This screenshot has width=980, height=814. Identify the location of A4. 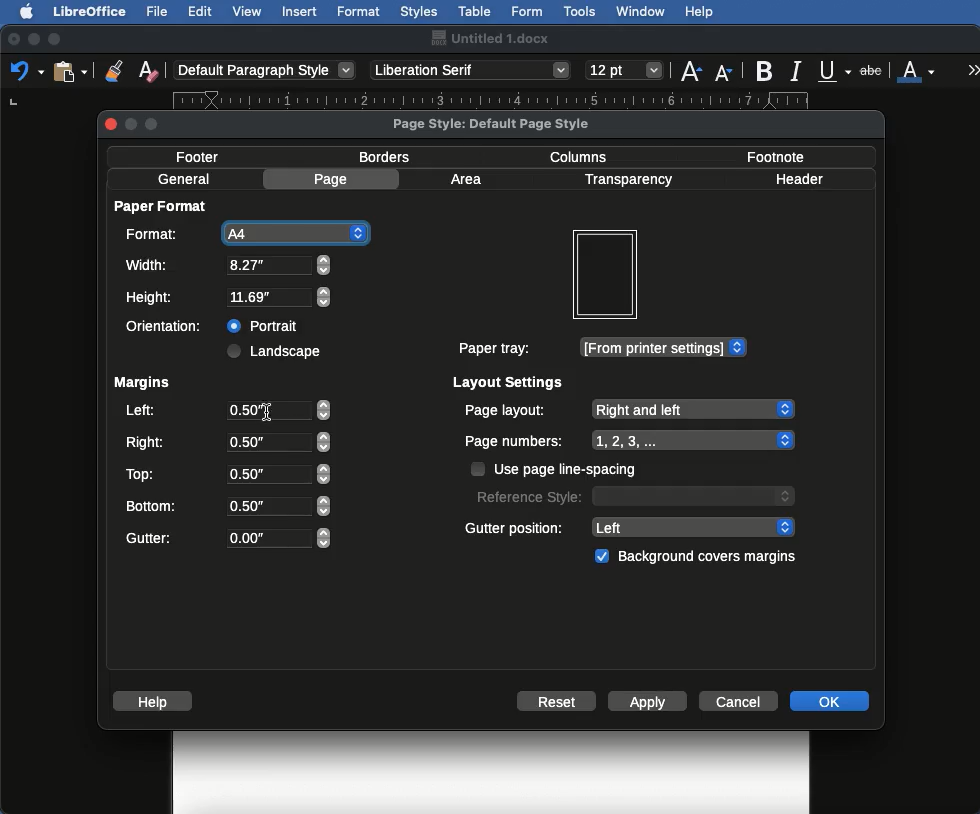
(243, 233).